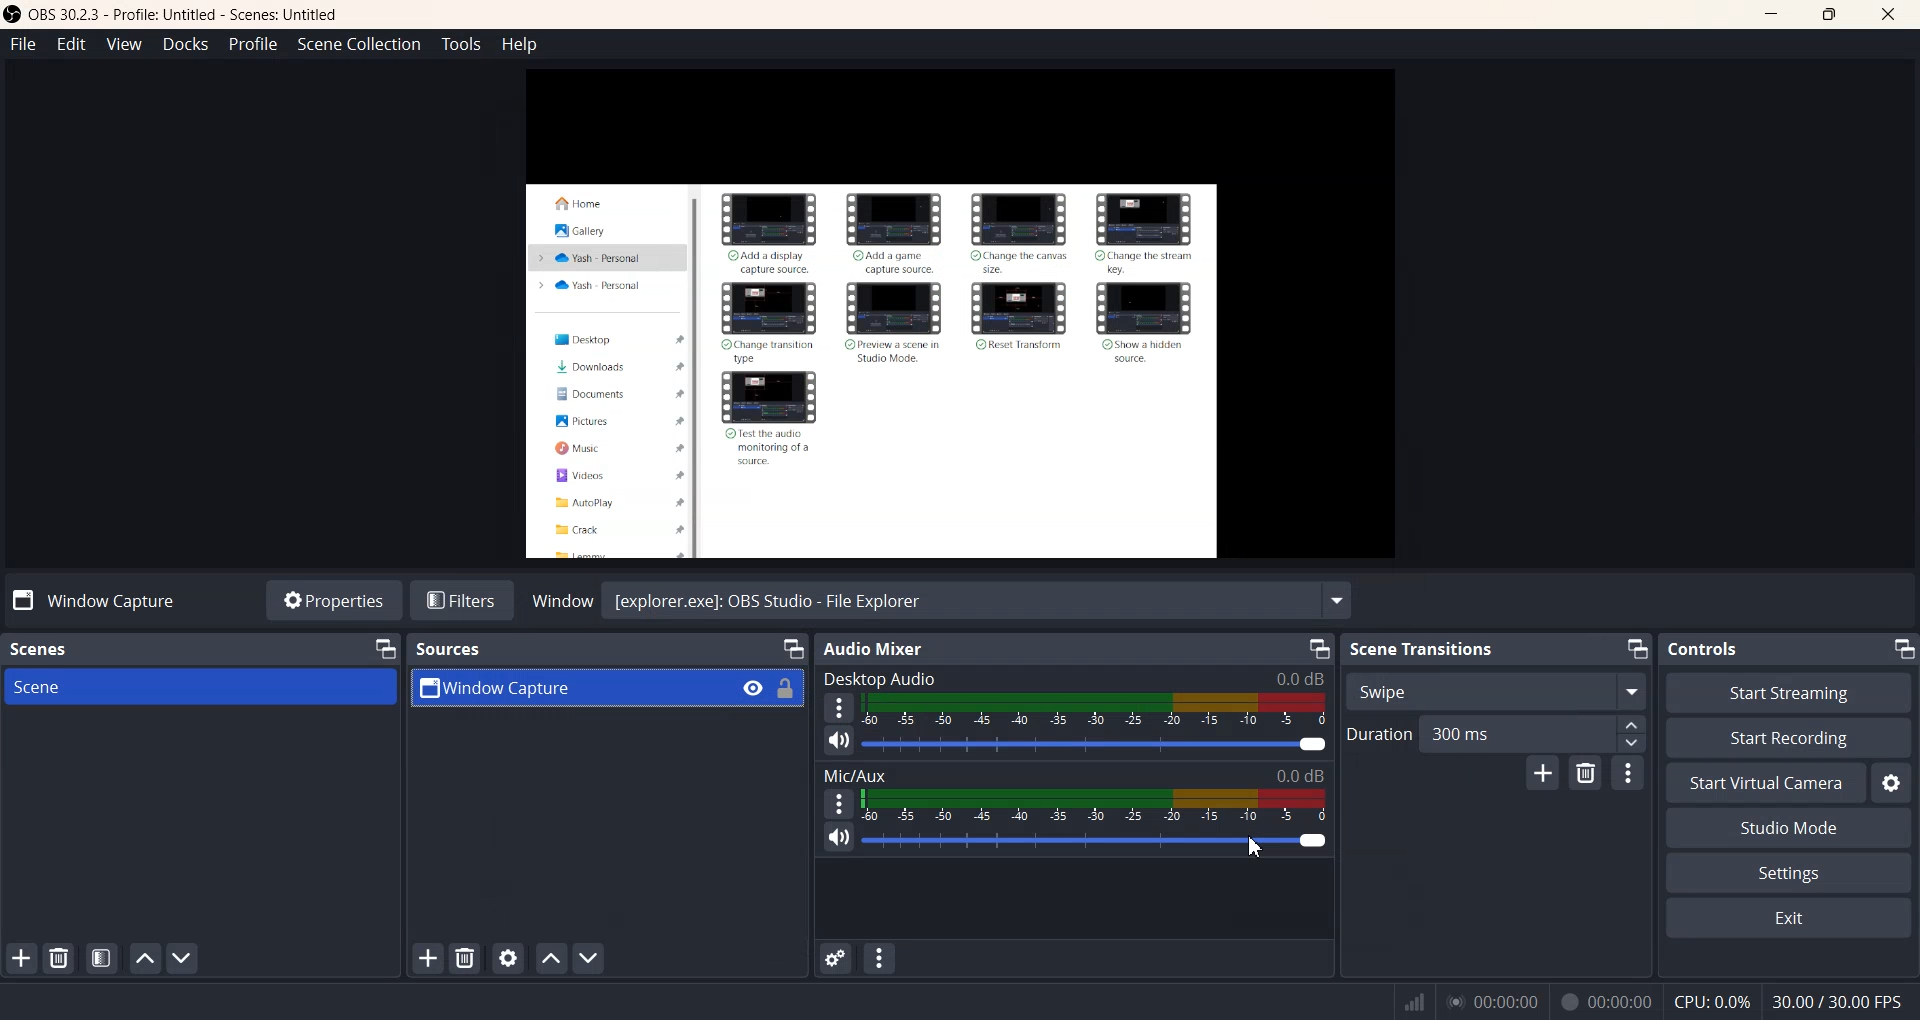  I want to click on Maximize, so click(1831, 16).